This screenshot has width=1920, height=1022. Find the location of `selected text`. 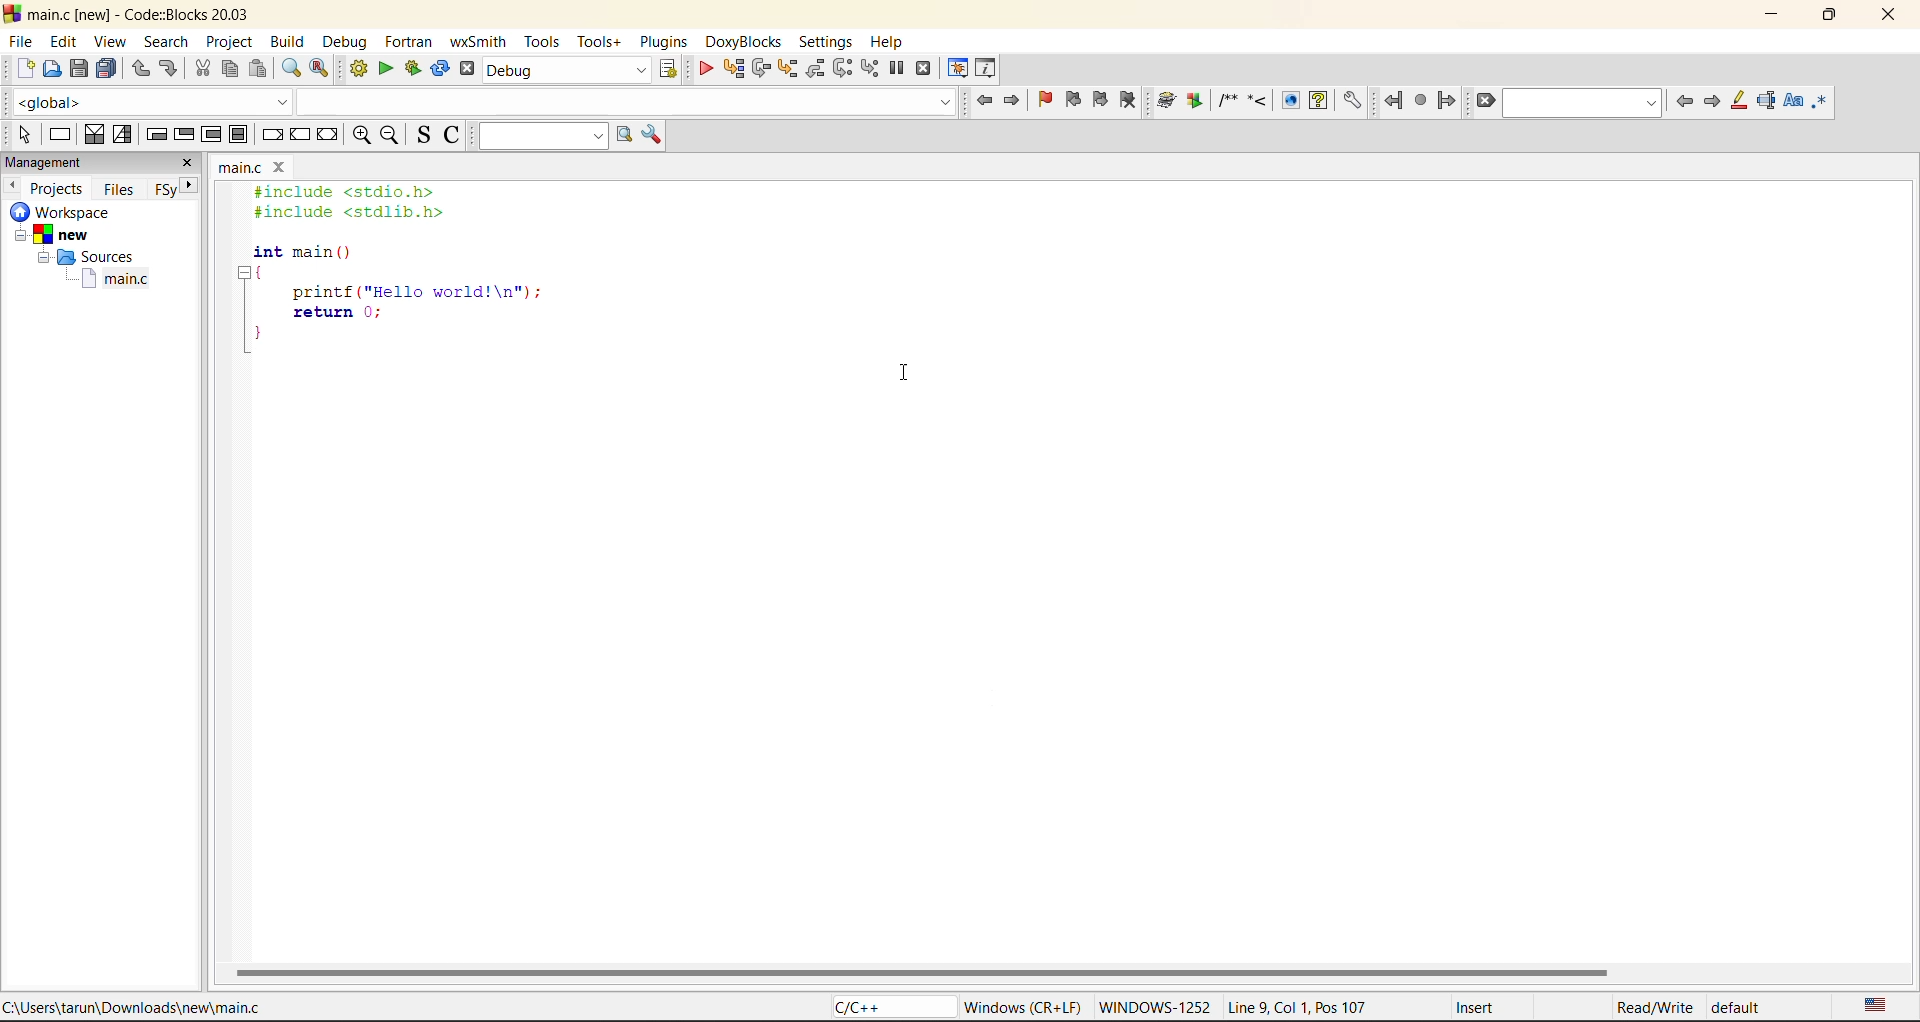

selected text is located at coordinates (1769, 100).